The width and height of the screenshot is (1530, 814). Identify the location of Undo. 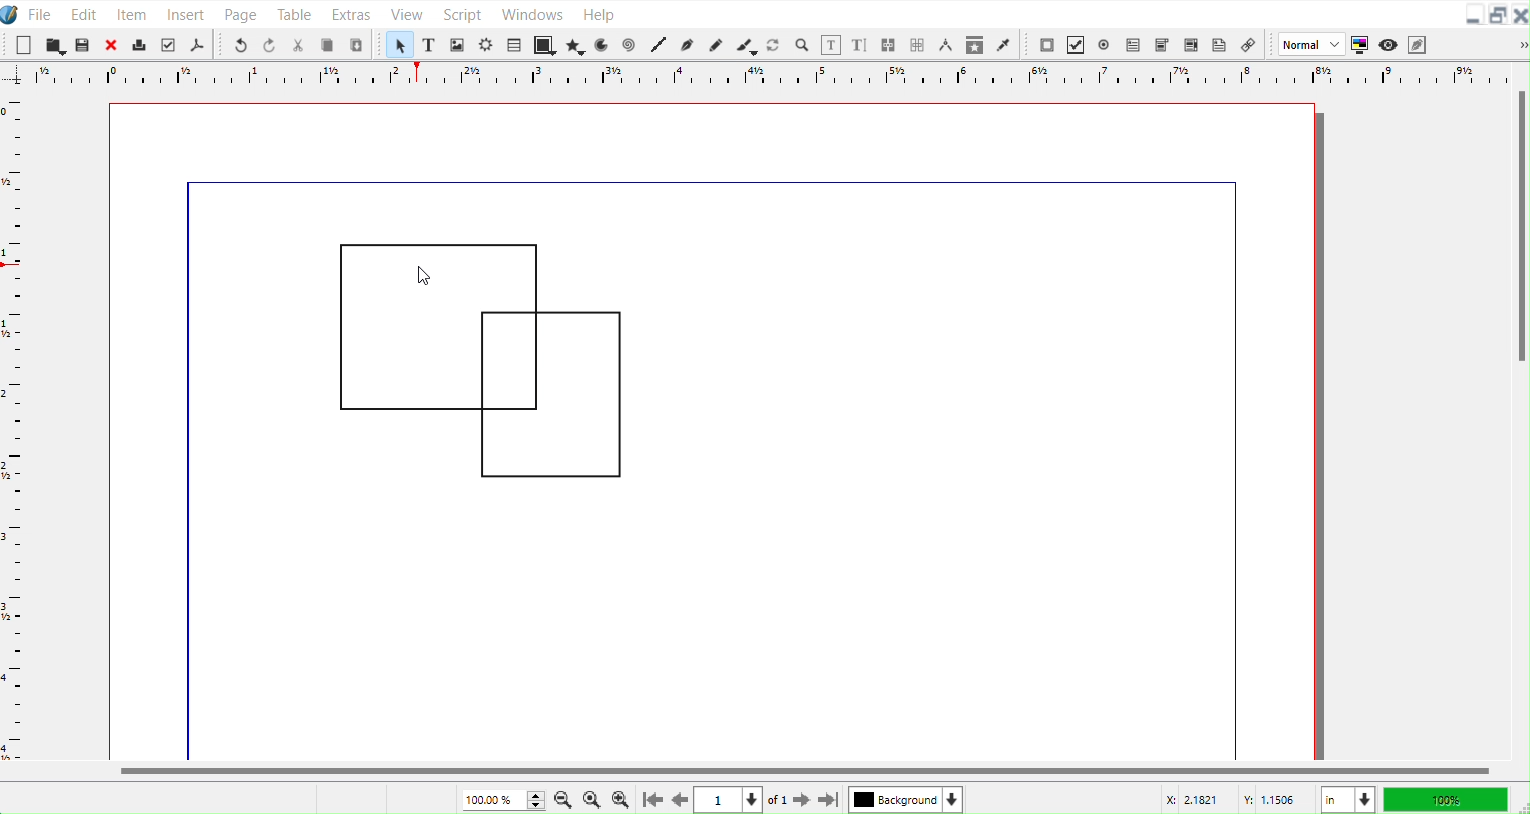
(240, 44).